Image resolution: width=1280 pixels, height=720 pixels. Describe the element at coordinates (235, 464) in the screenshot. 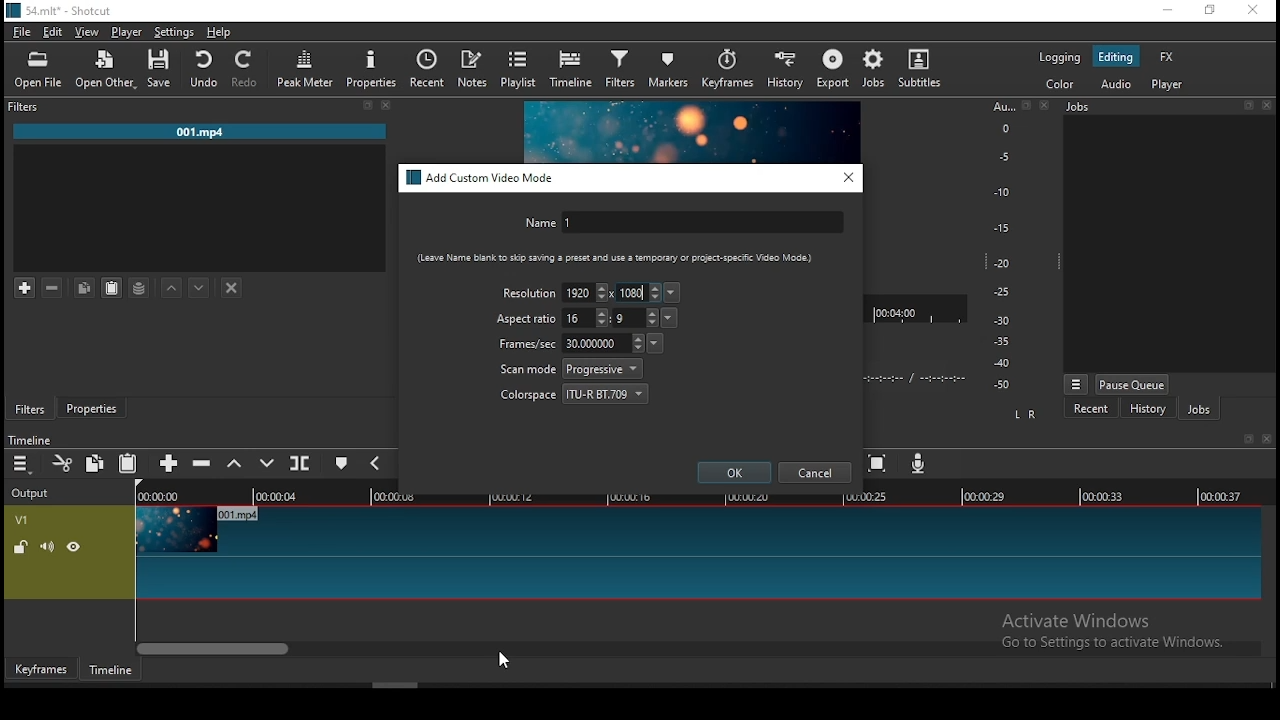

I see `lift` at that location.